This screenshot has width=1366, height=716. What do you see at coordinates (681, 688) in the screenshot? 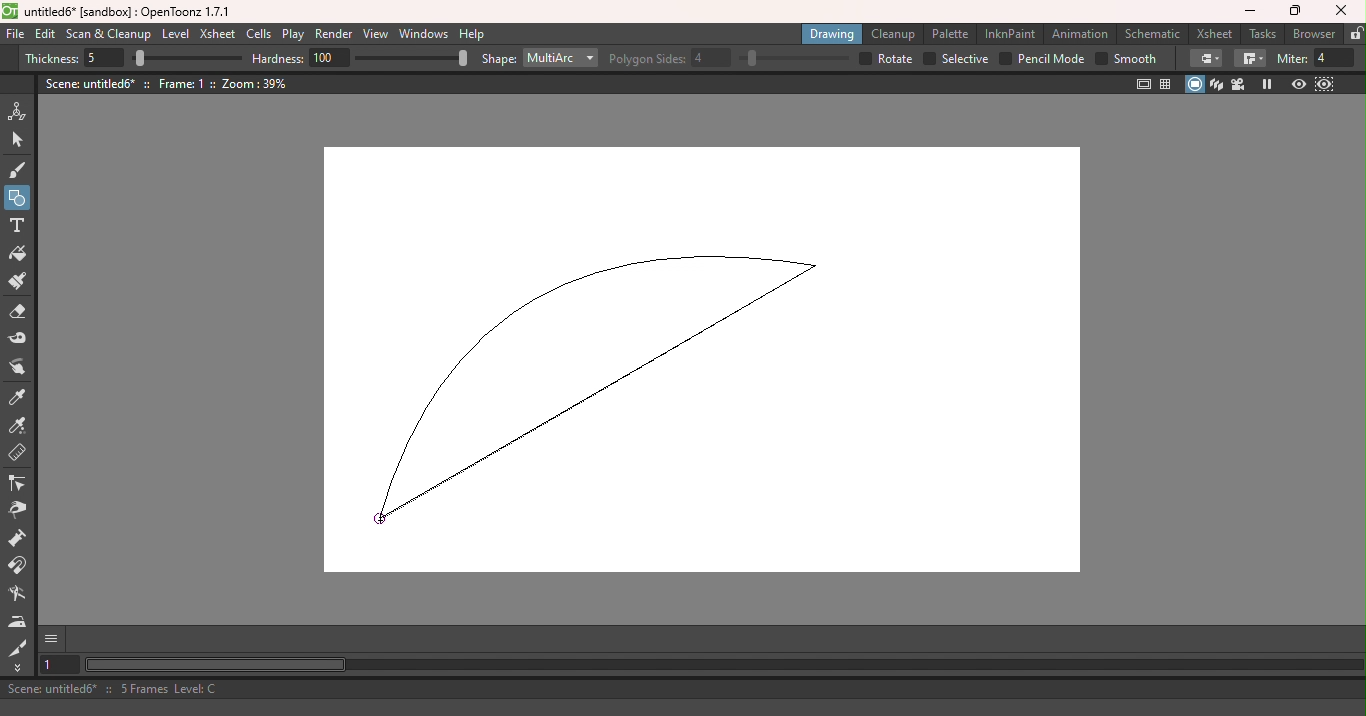
I see `Scene: untitled6* :: 5 Frames Level: C` at bounding box center [681, 688].